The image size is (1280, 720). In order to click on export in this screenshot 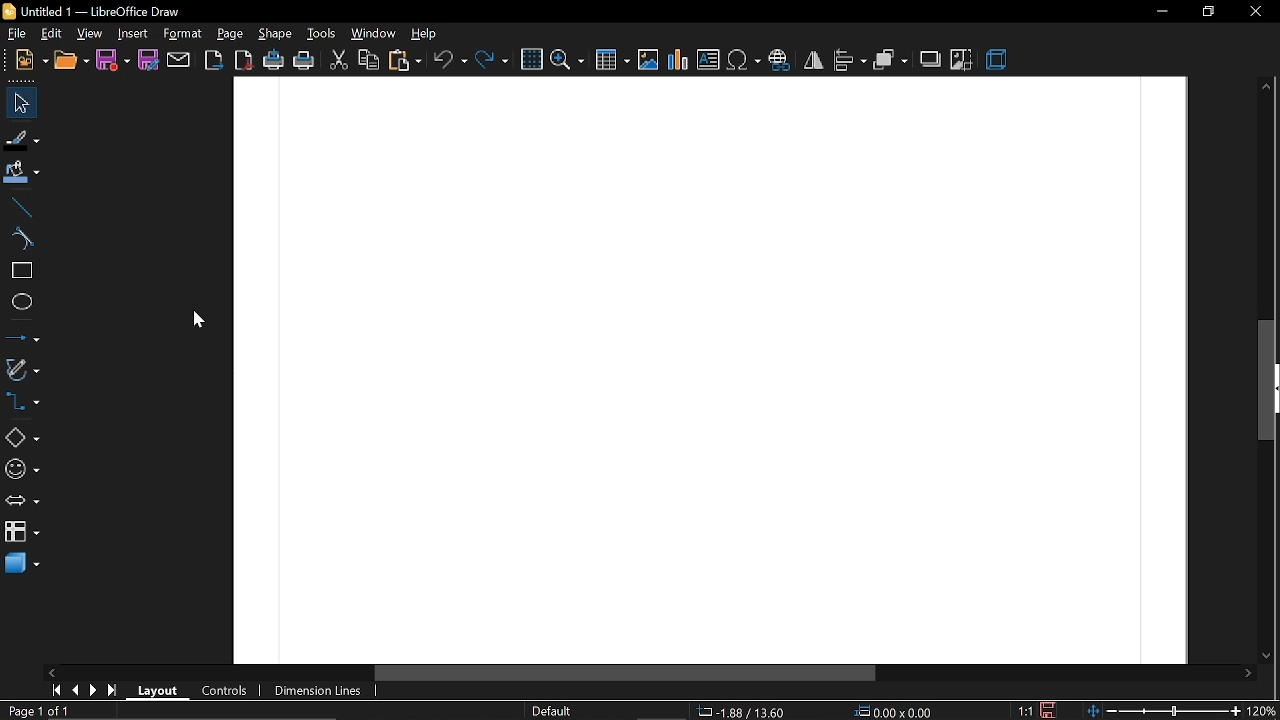, I will do `click(214, 60)`.